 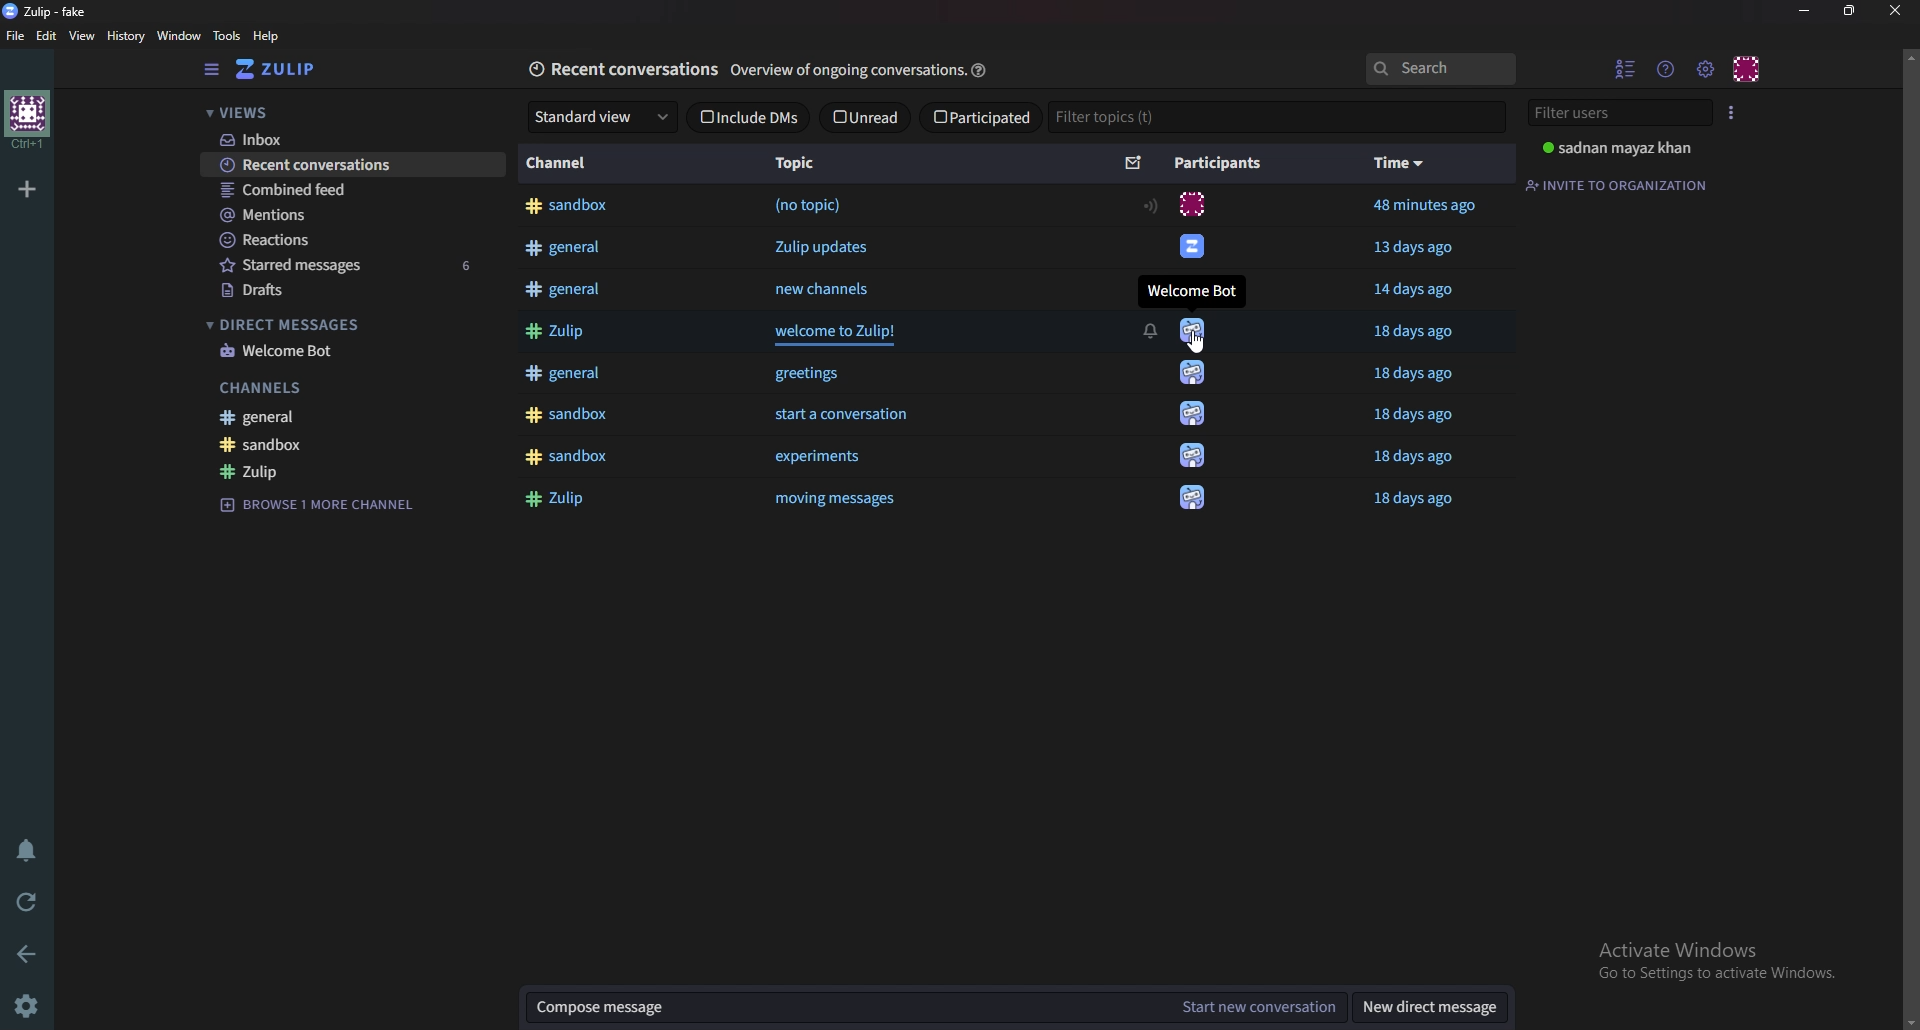 What do you see at coordinates (566, 372) in the screenshot?
I see `# general` at bounding box center [566, 372].